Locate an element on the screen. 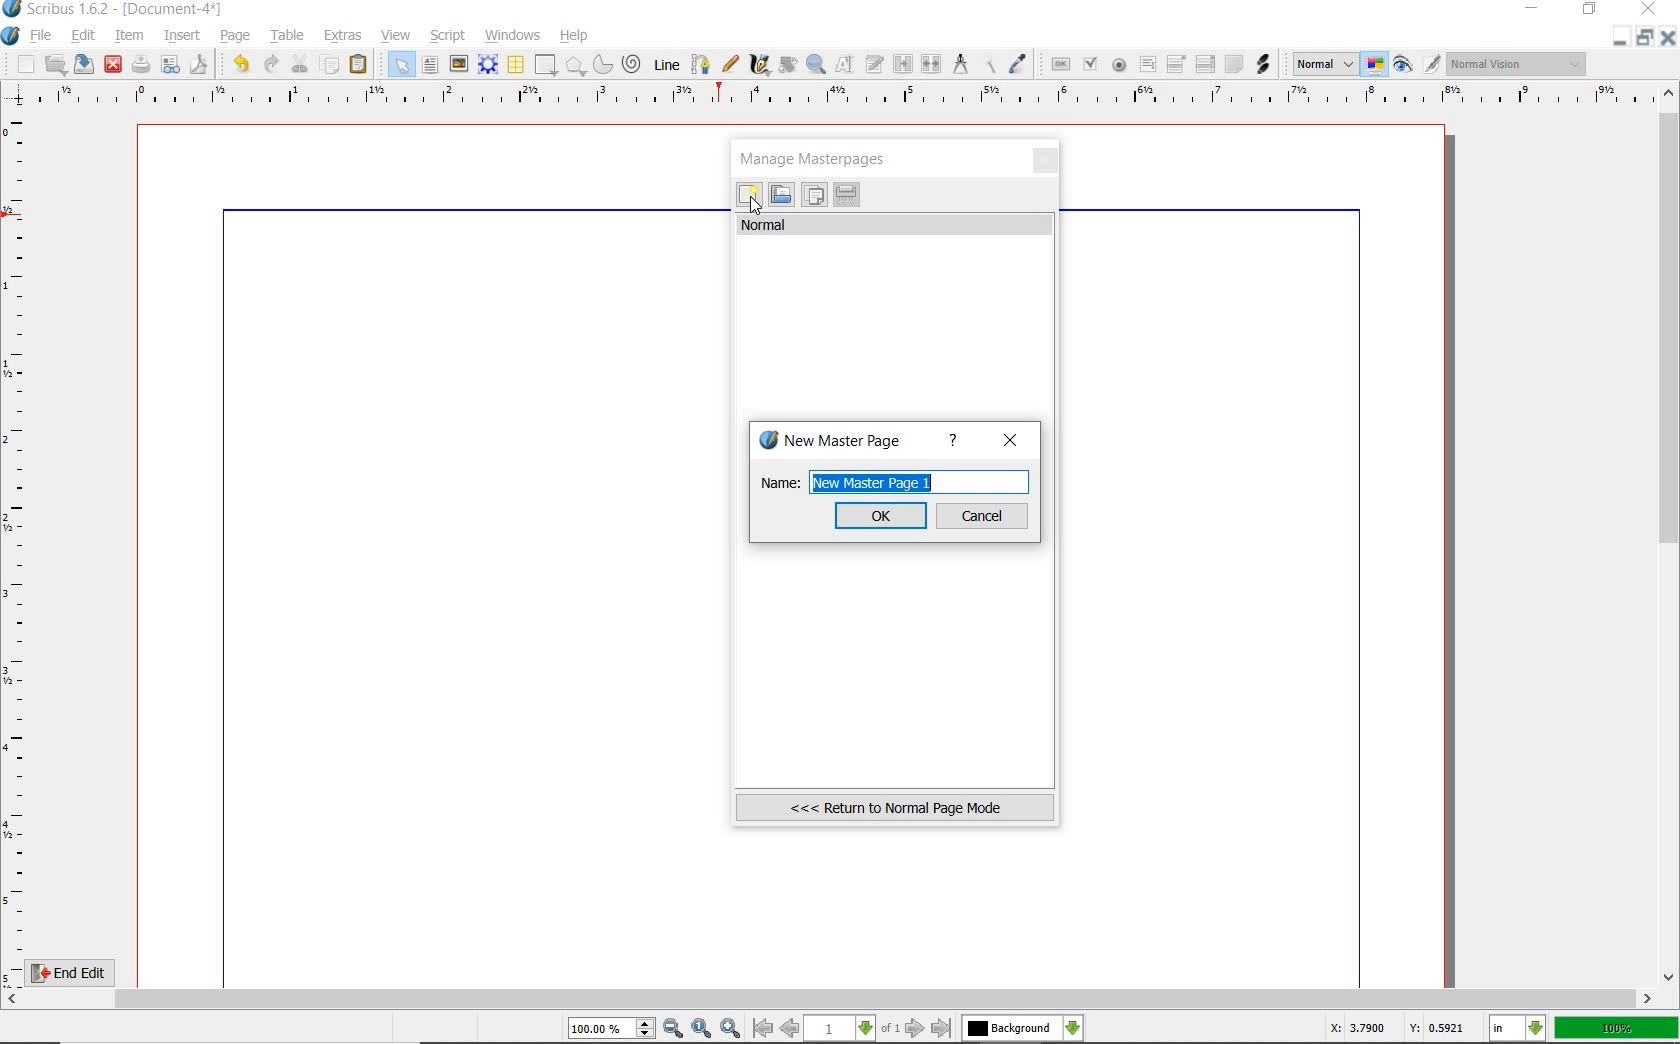  X: 3.7900 Y: 0.5921 is located at coordinates (1397, 1028).